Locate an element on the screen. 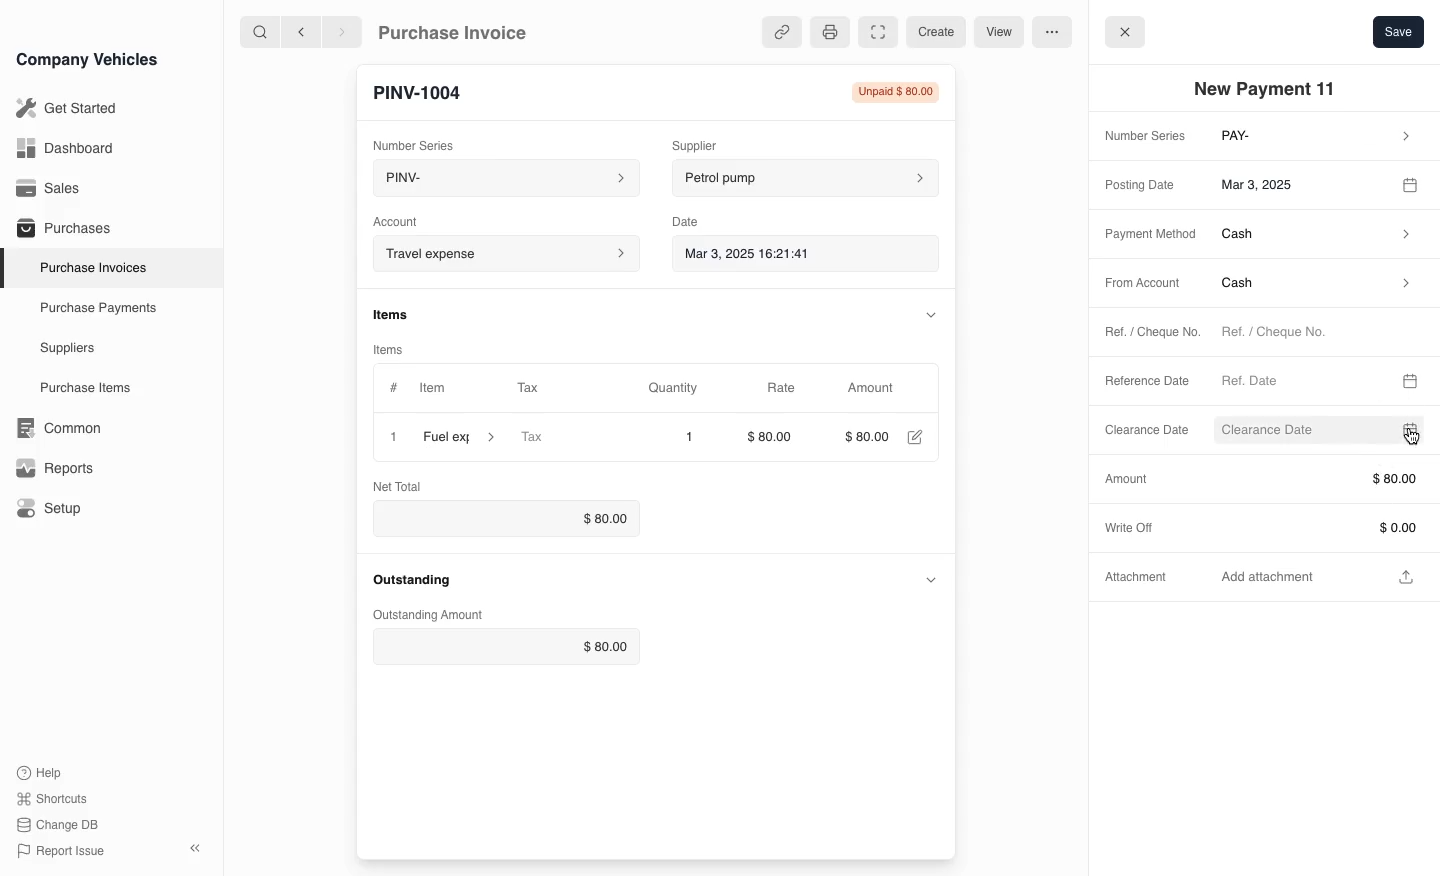  Help is located at coordinates (44, 772).